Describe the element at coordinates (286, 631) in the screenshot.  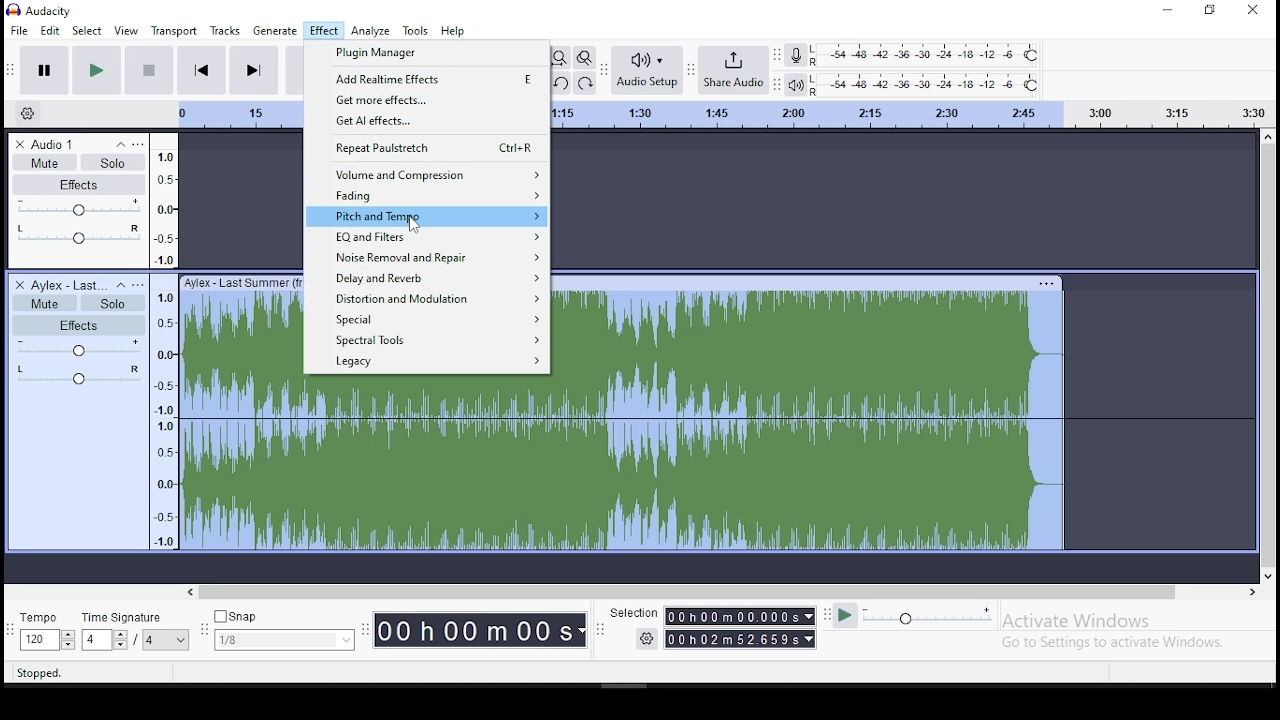
I see `snap` at that location.